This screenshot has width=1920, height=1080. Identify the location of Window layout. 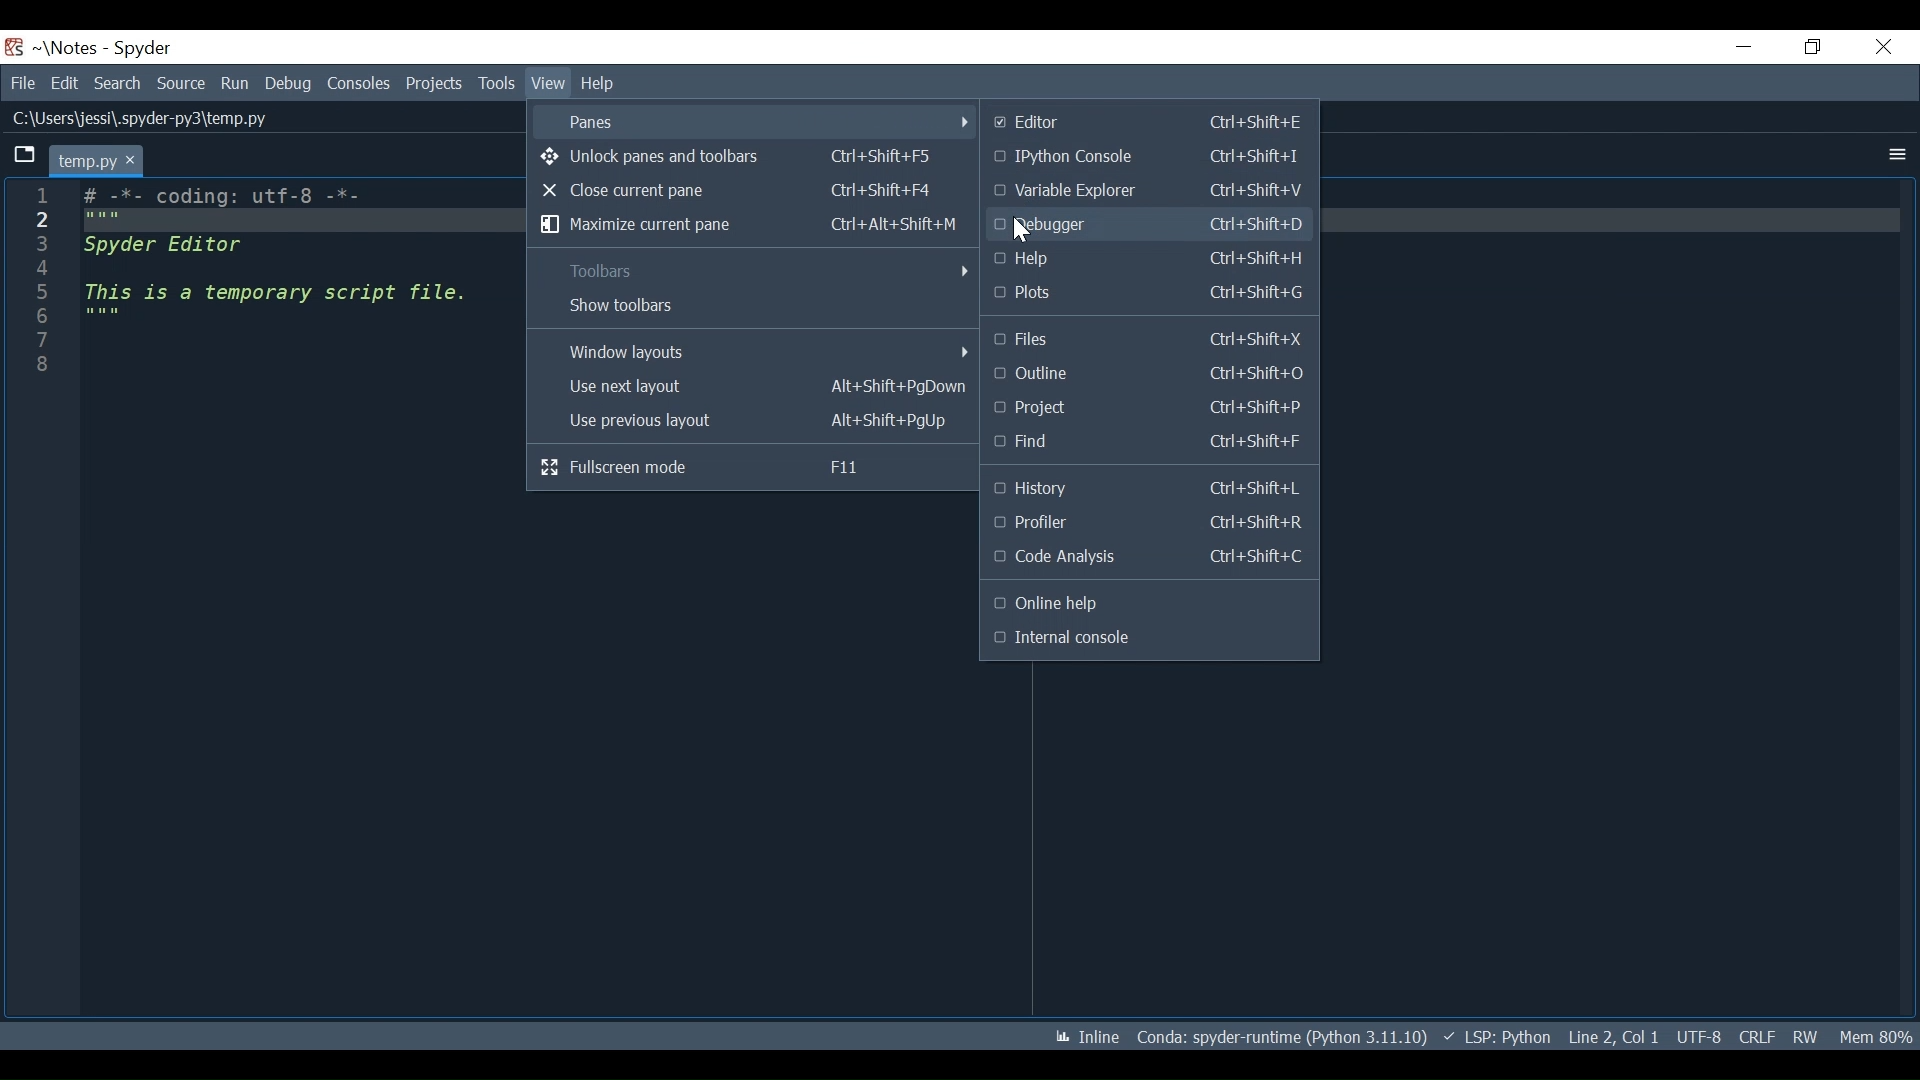
(757, 352).